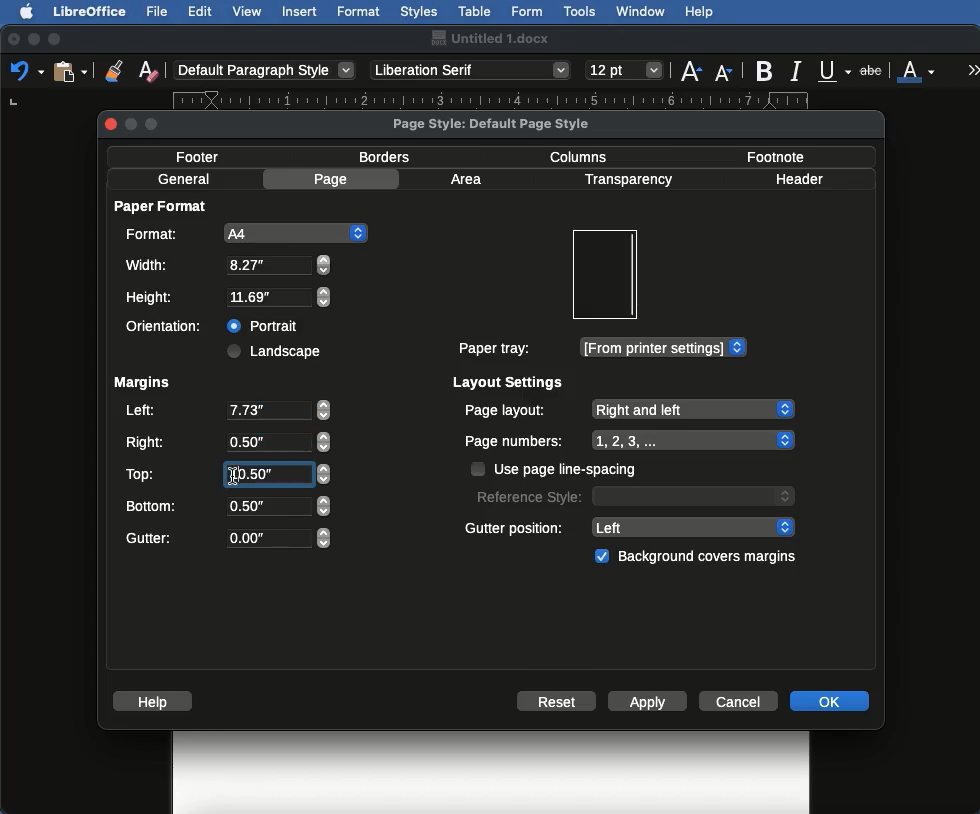  I want to click on Tools, so click(581, 12).